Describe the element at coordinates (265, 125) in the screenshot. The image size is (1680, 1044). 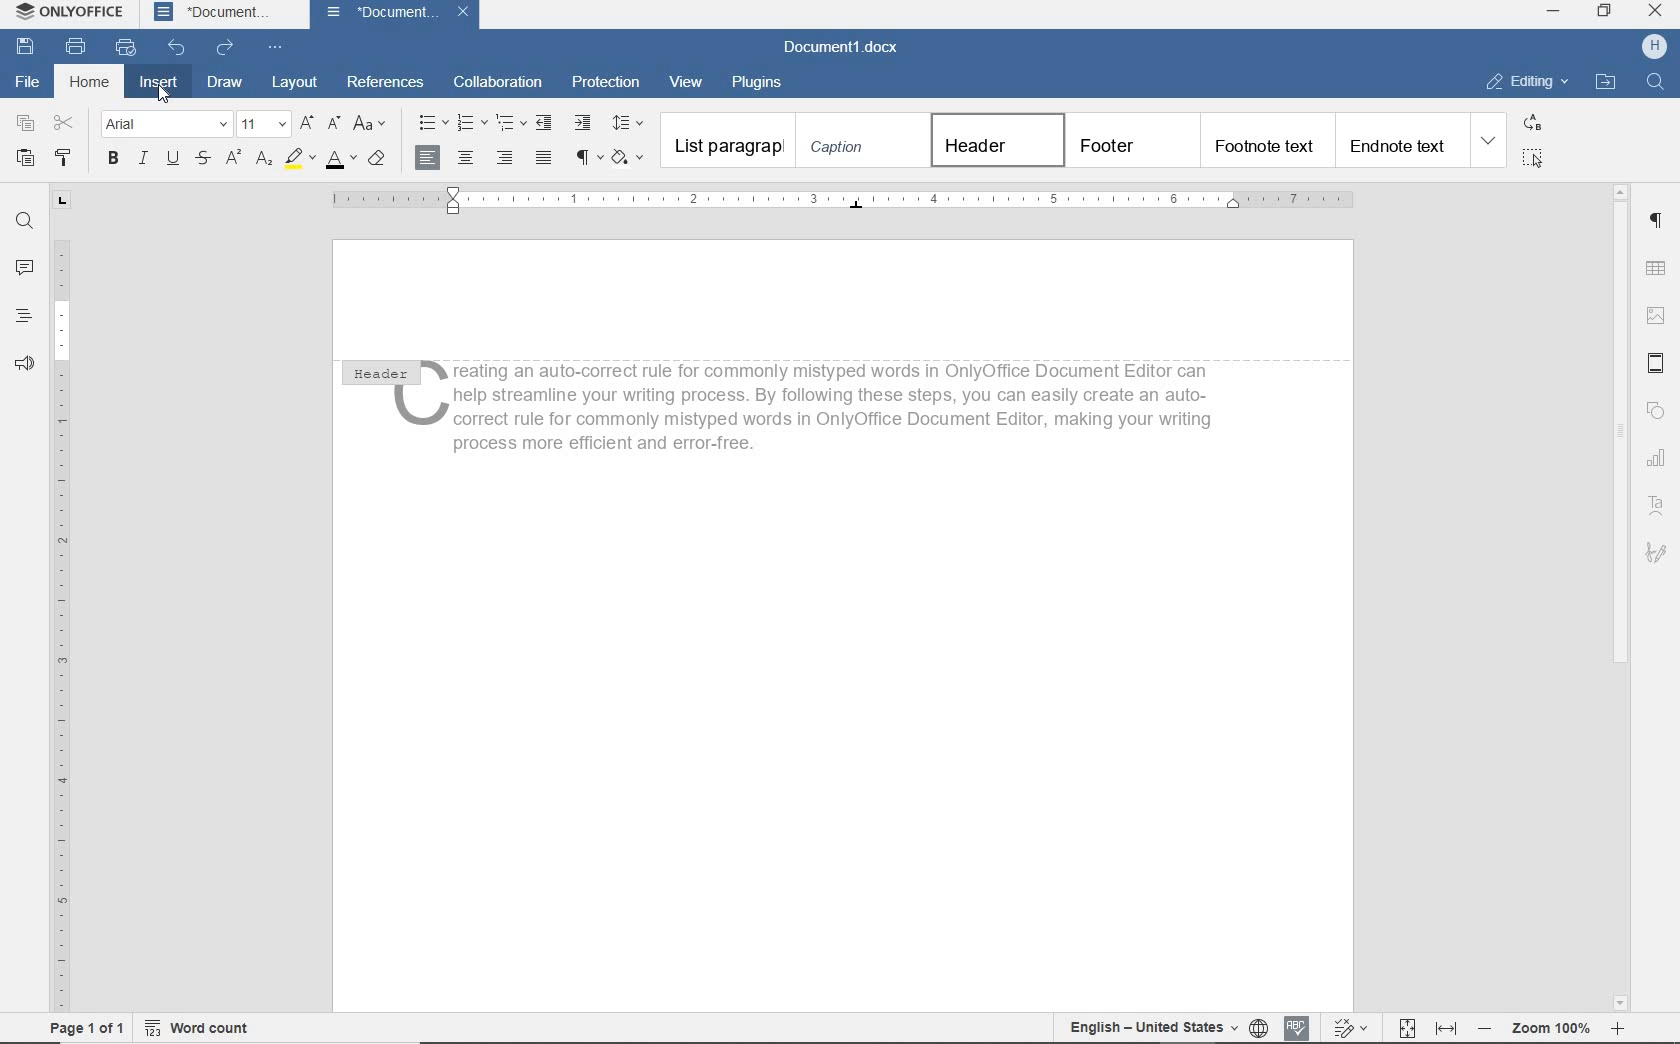
I see `FONT SIZE` at that location.